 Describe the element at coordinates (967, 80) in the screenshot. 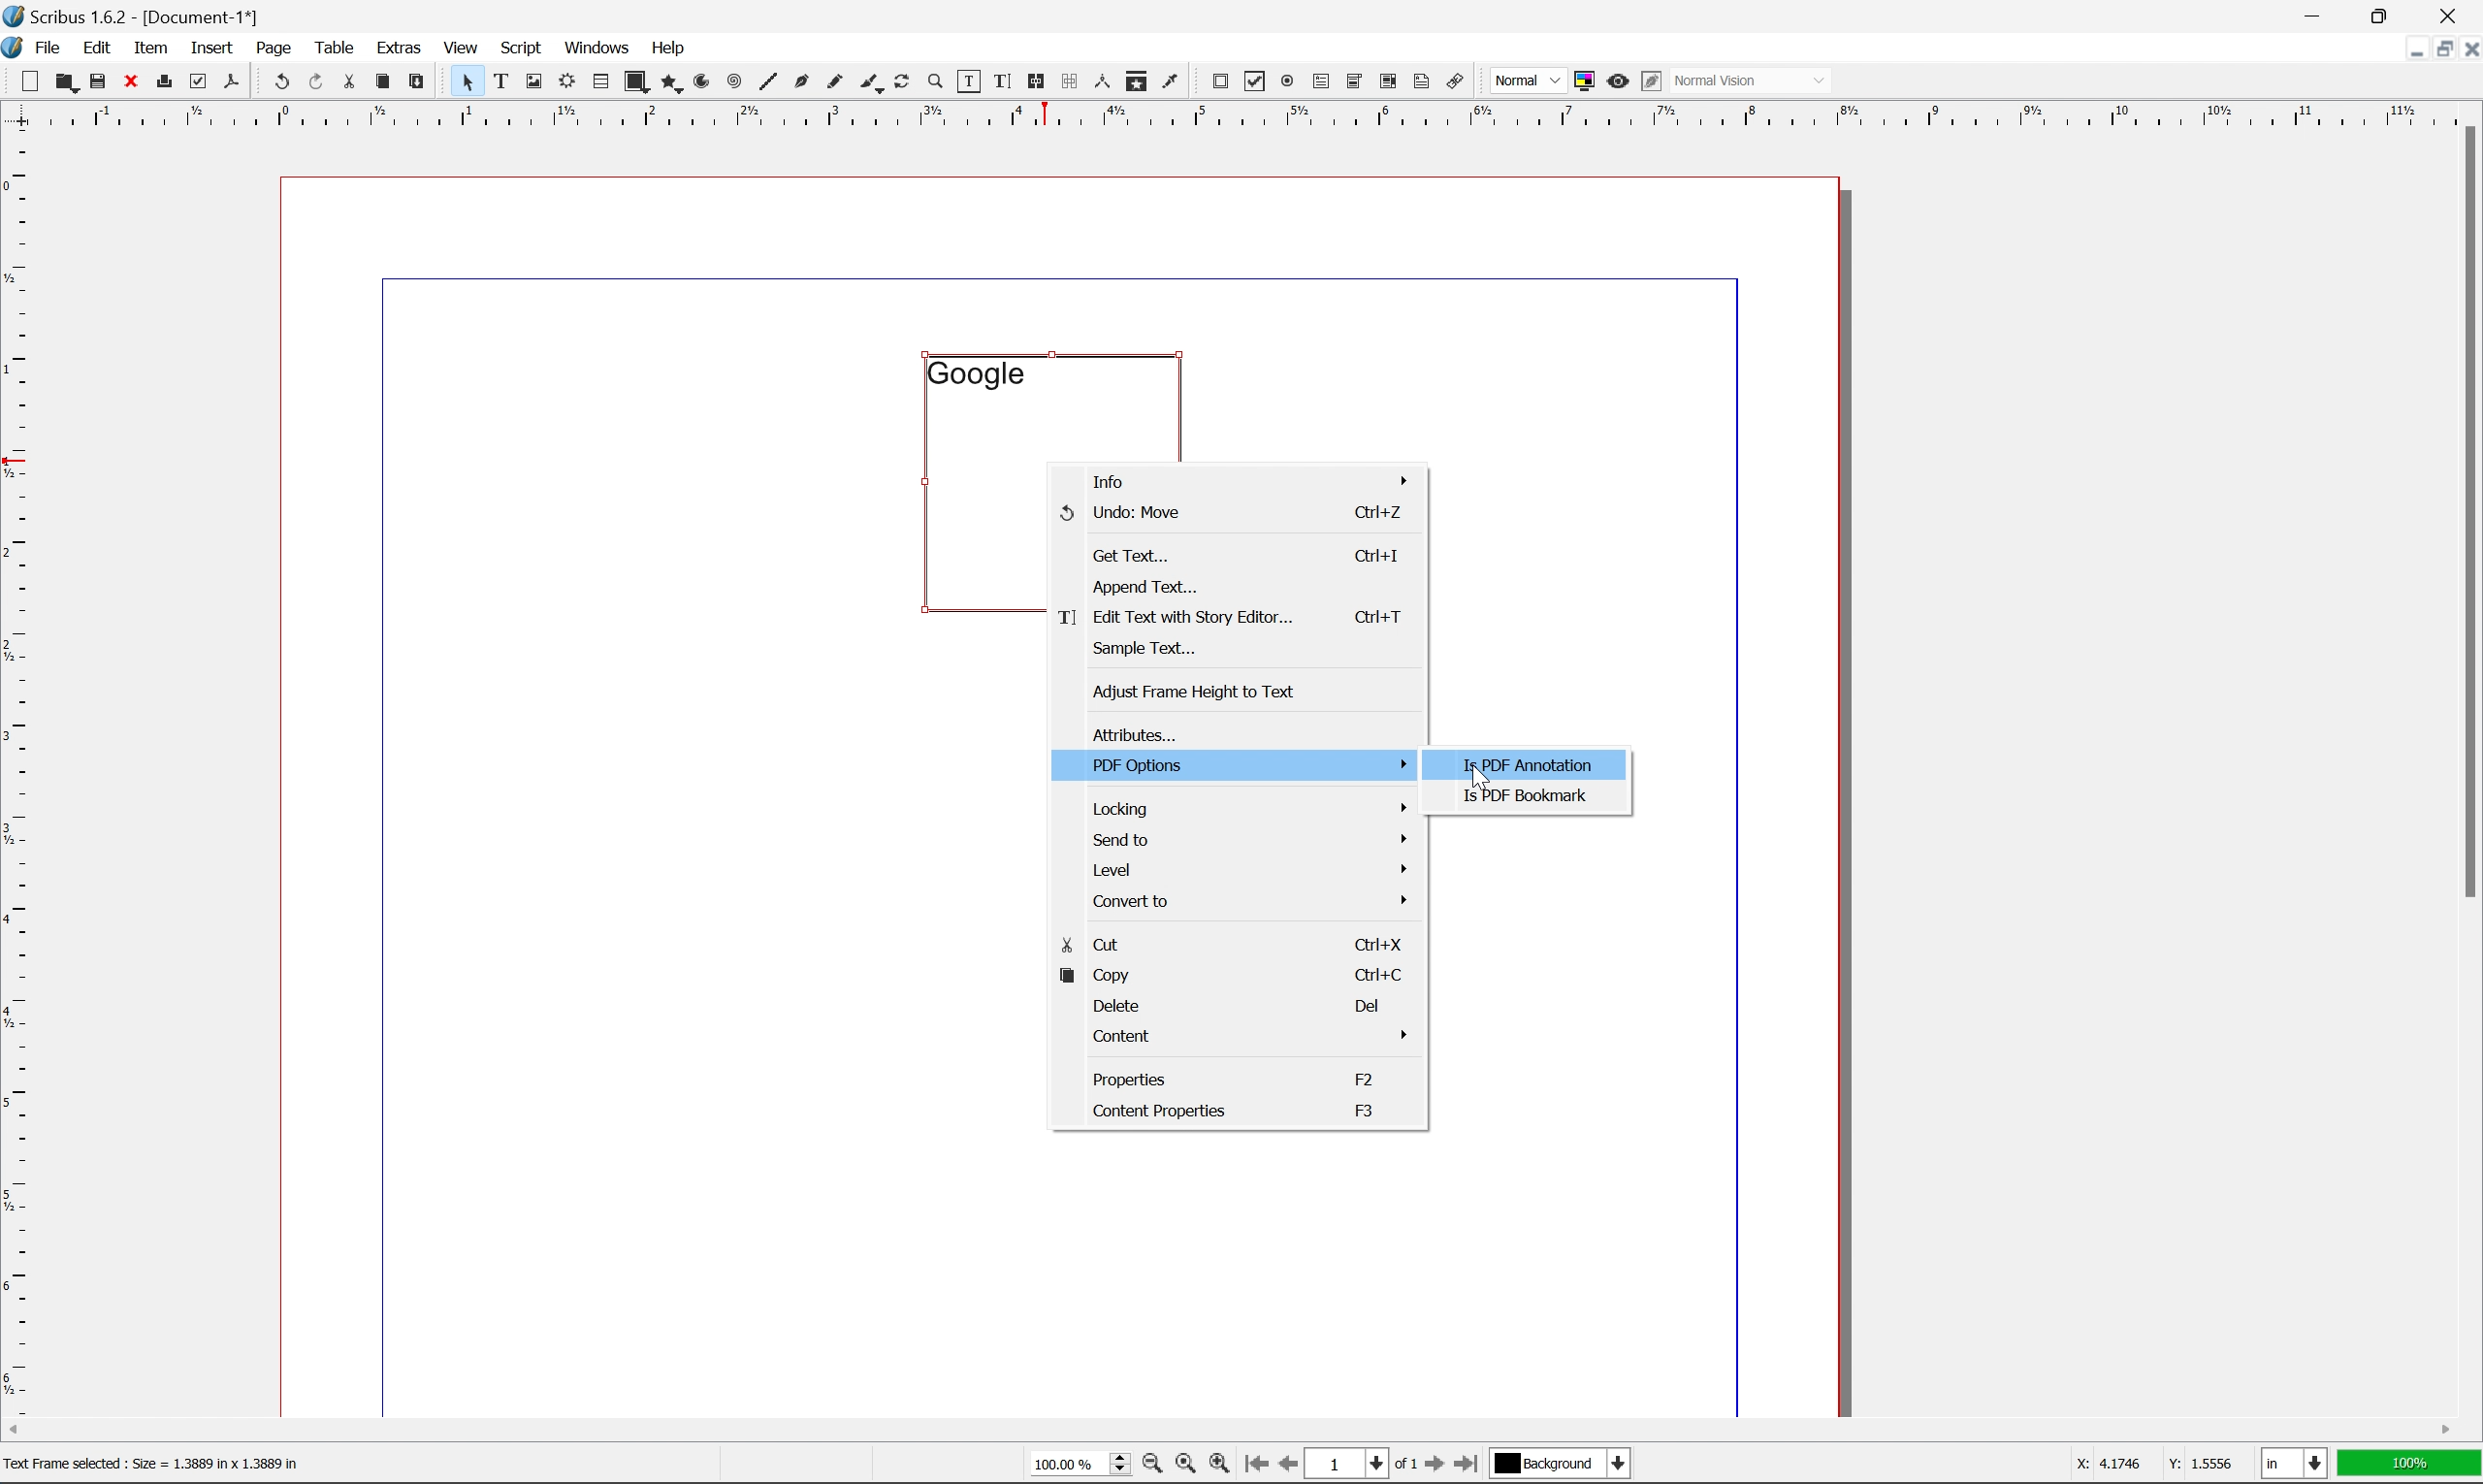

I see `edit contents of frame` at that location.